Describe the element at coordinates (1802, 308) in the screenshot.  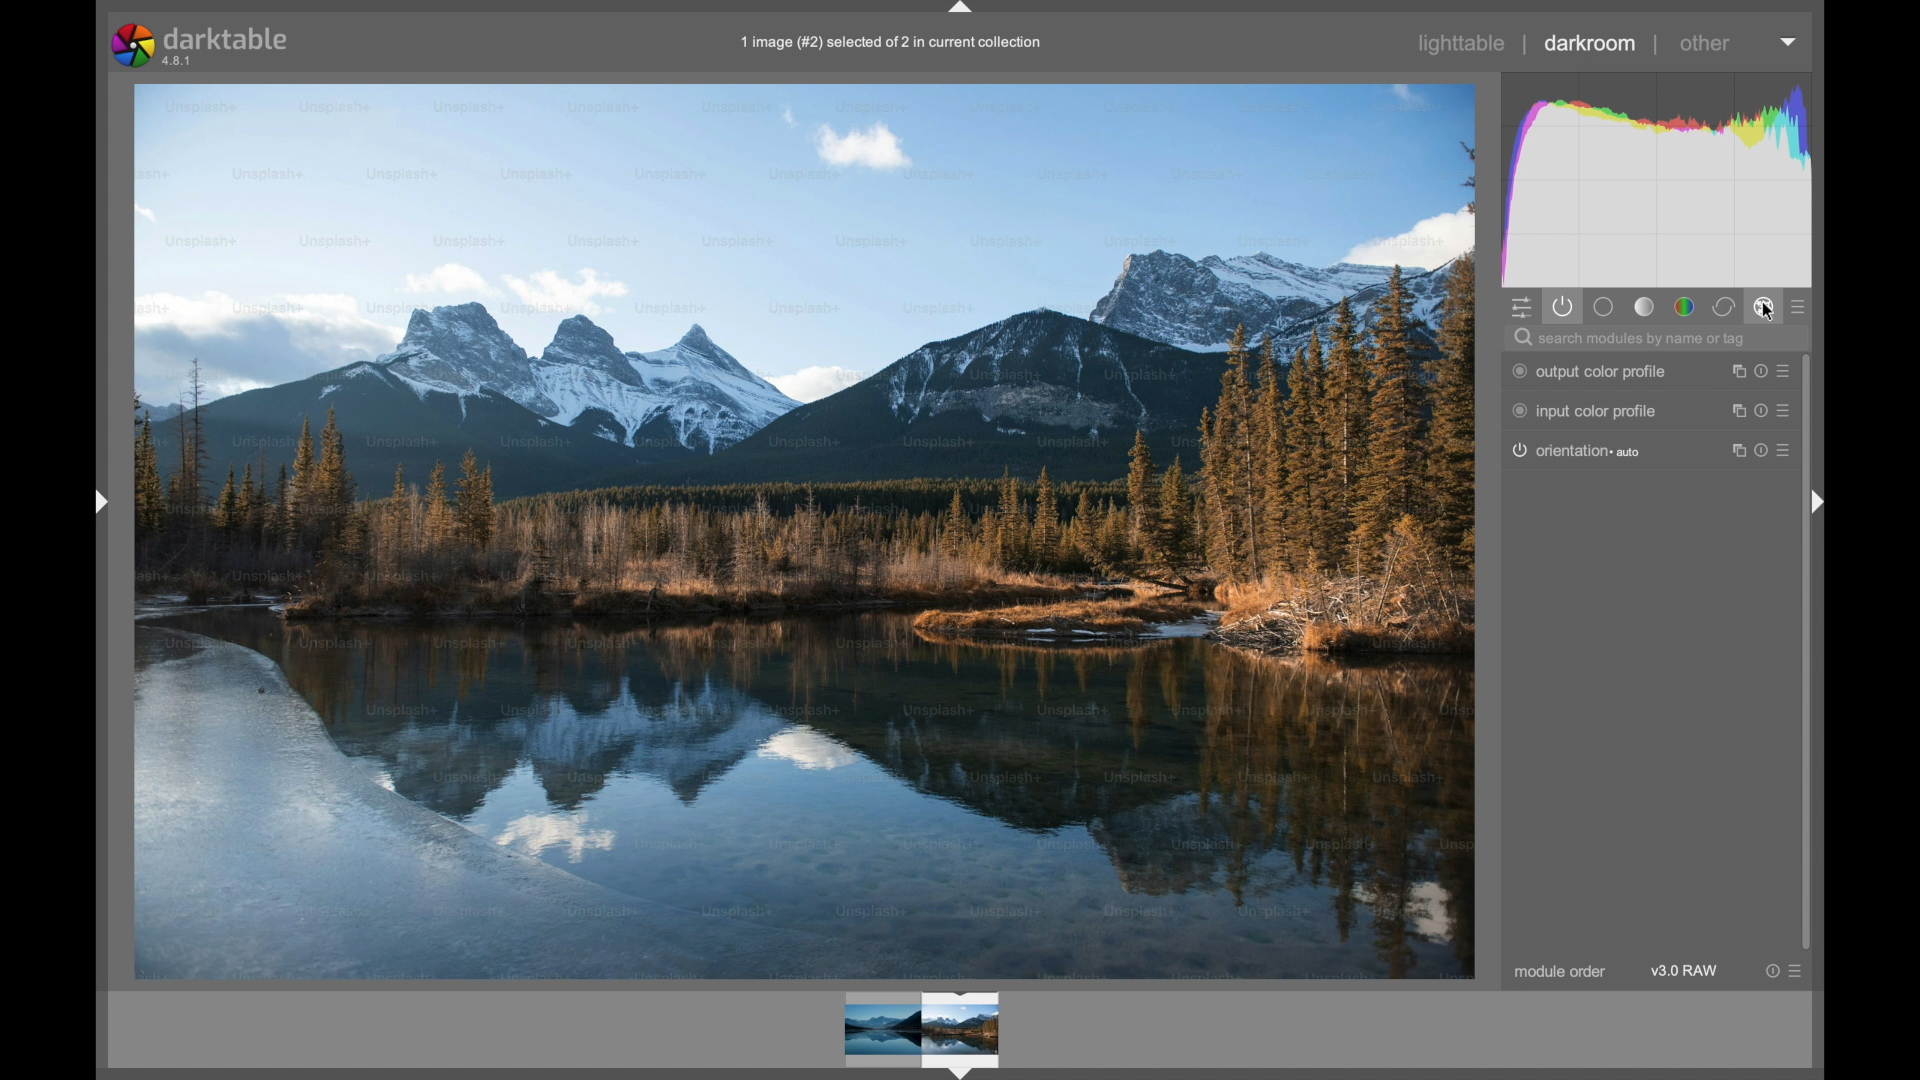
I see `presets` at that location.